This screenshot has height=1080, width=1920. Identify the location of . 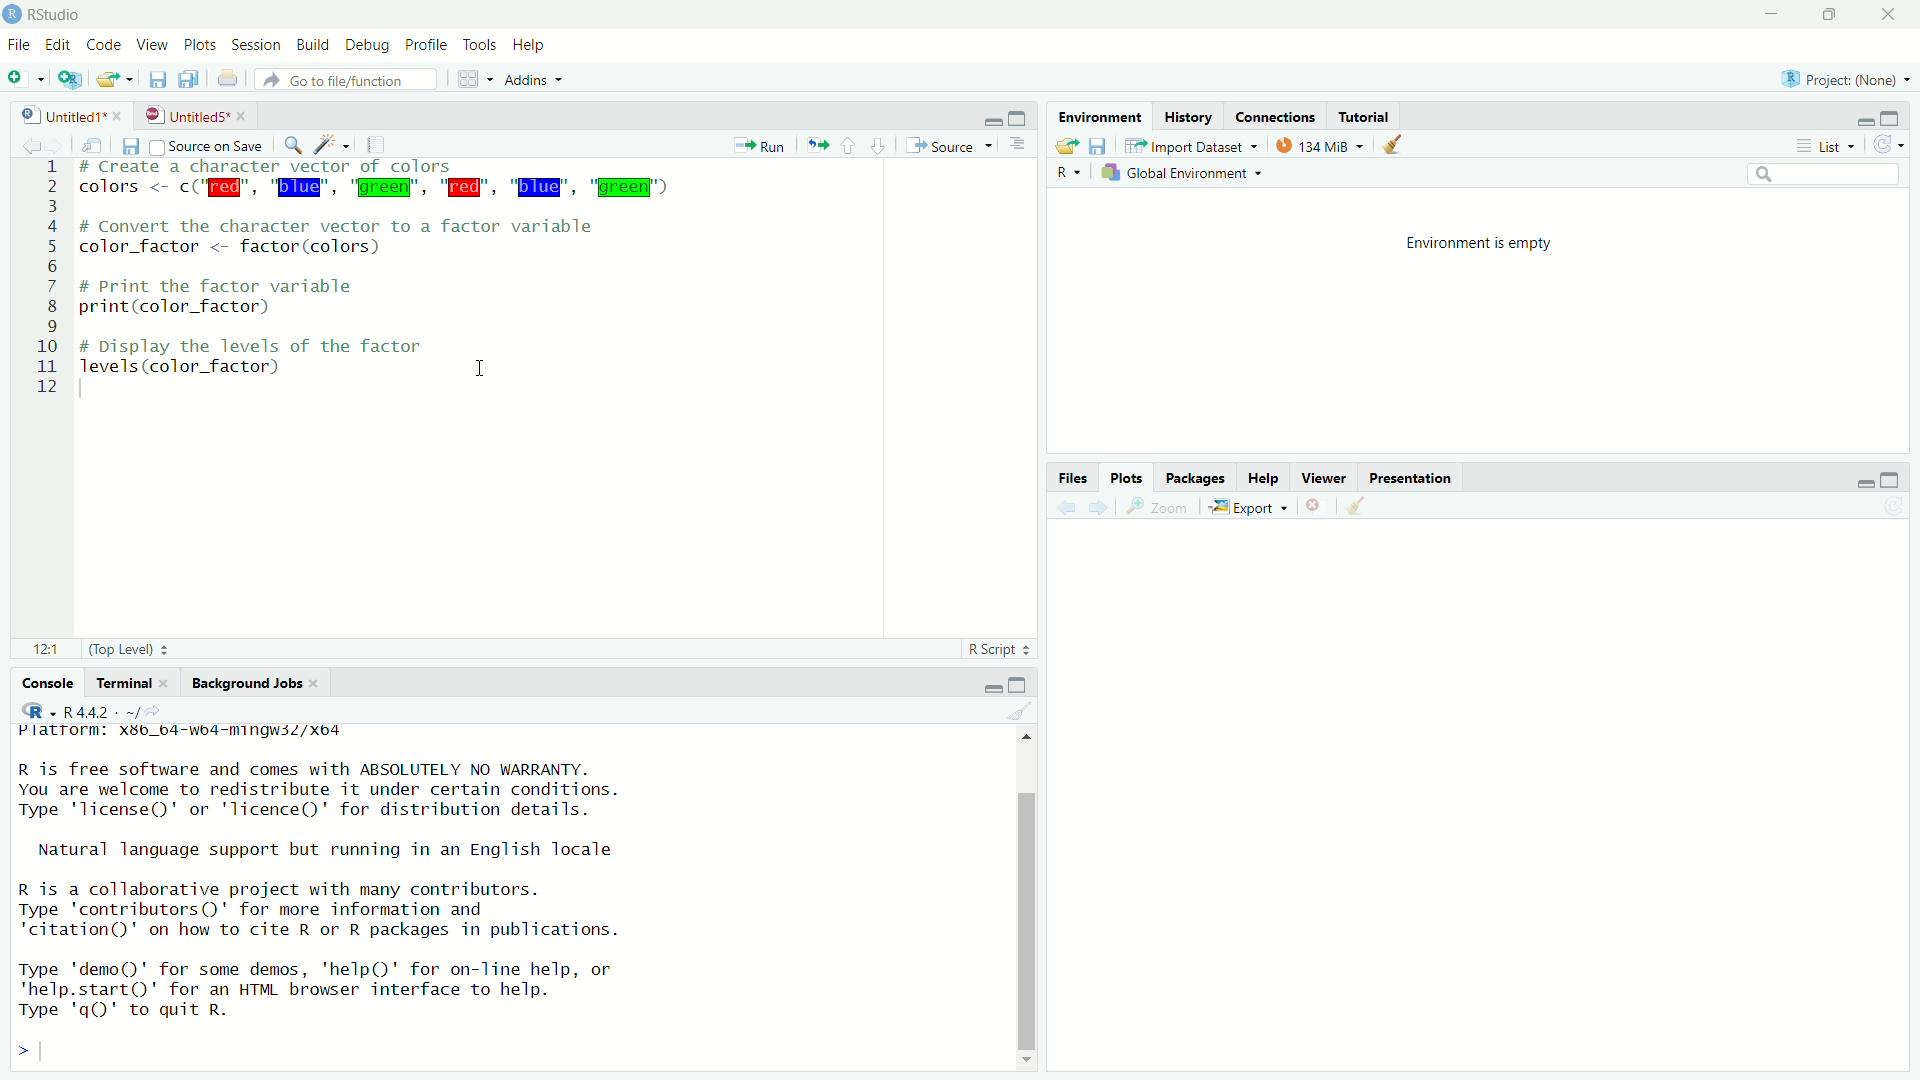
(41, 286).